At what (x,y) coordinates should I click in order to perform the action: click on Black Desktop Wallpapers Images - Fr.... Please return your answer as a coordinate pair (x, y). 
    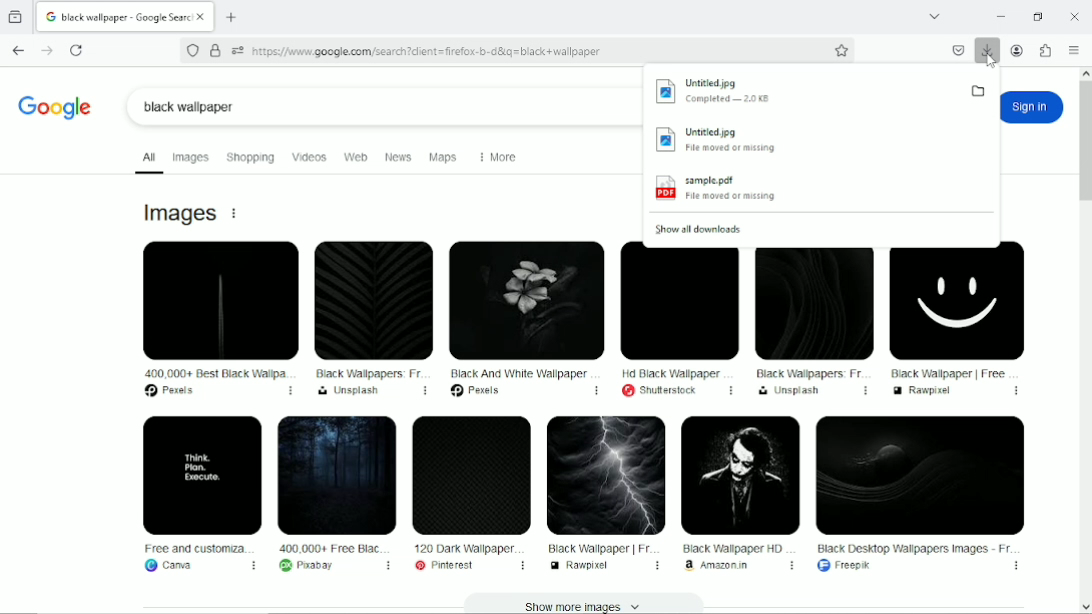
    Looking at the image, I should click on (920, 493).